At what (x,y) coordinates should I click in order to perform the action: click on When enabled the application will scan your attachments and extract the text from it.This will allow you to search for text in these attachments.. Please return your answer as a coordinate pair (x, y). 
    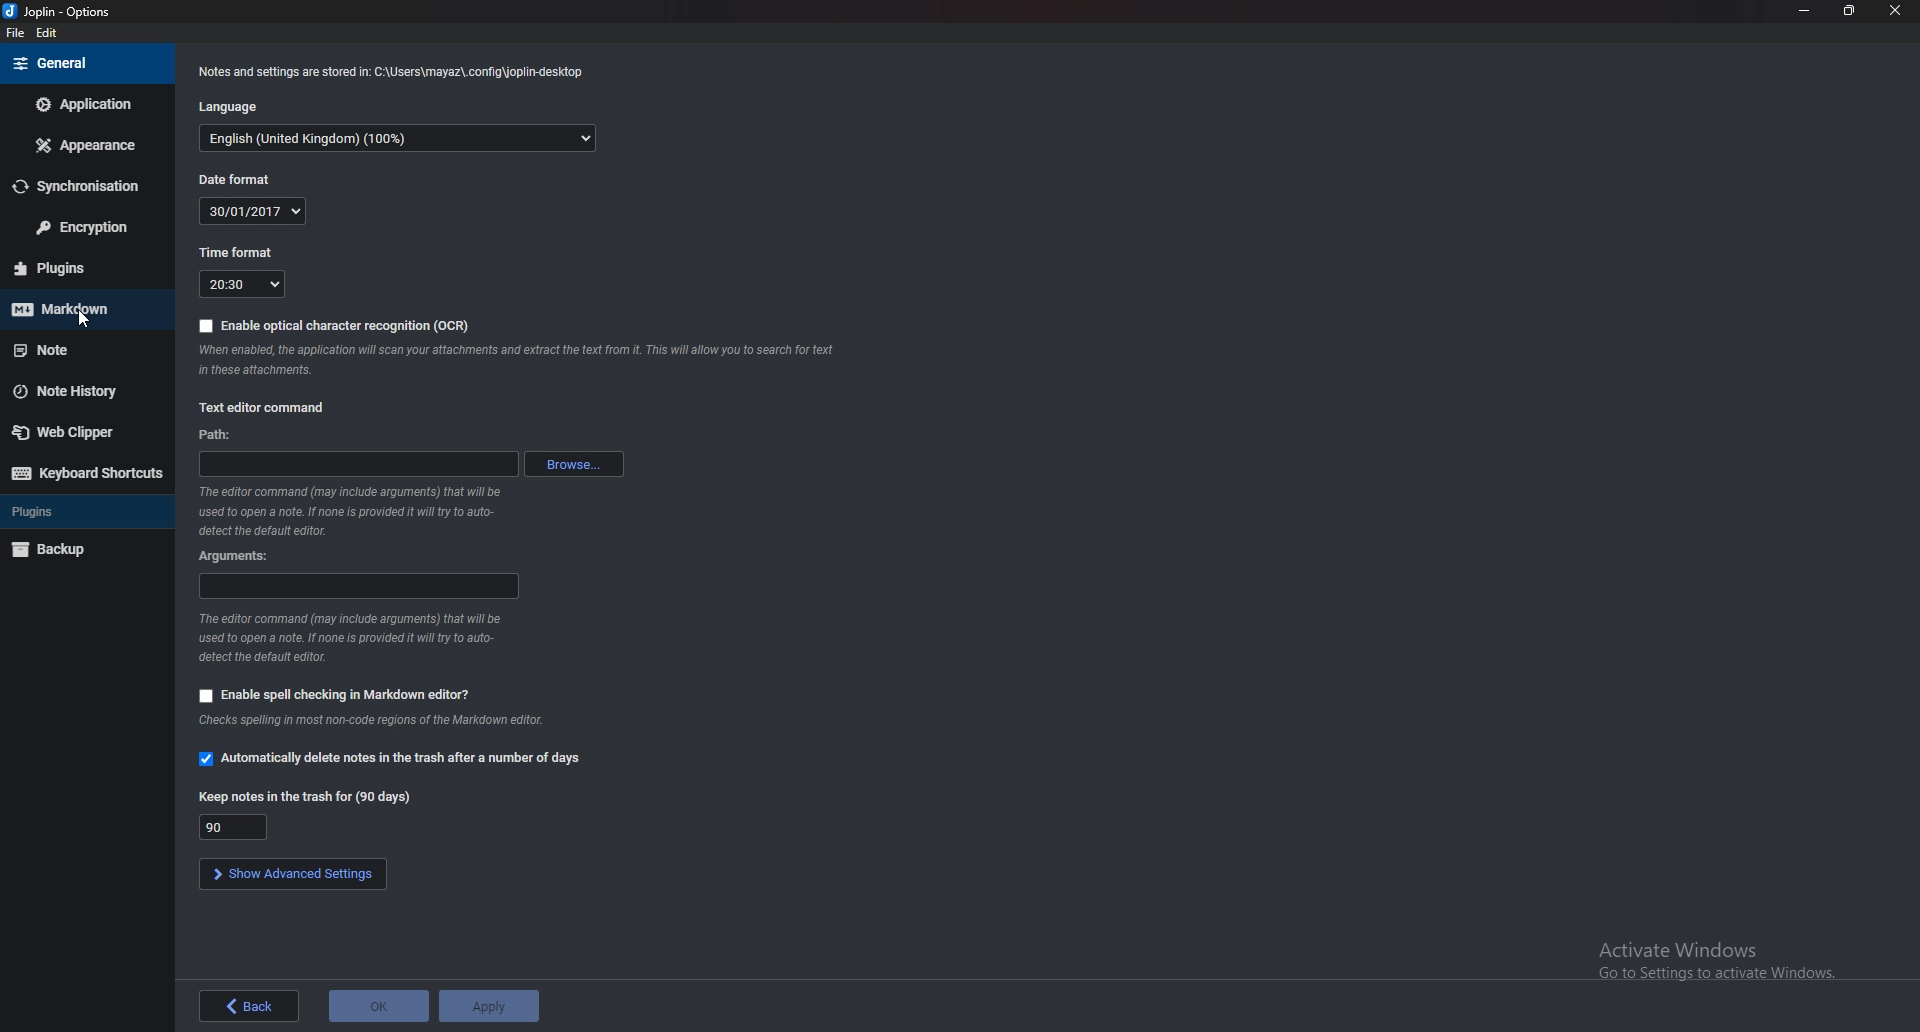
    Looking at the image, I should click on (516, 363).